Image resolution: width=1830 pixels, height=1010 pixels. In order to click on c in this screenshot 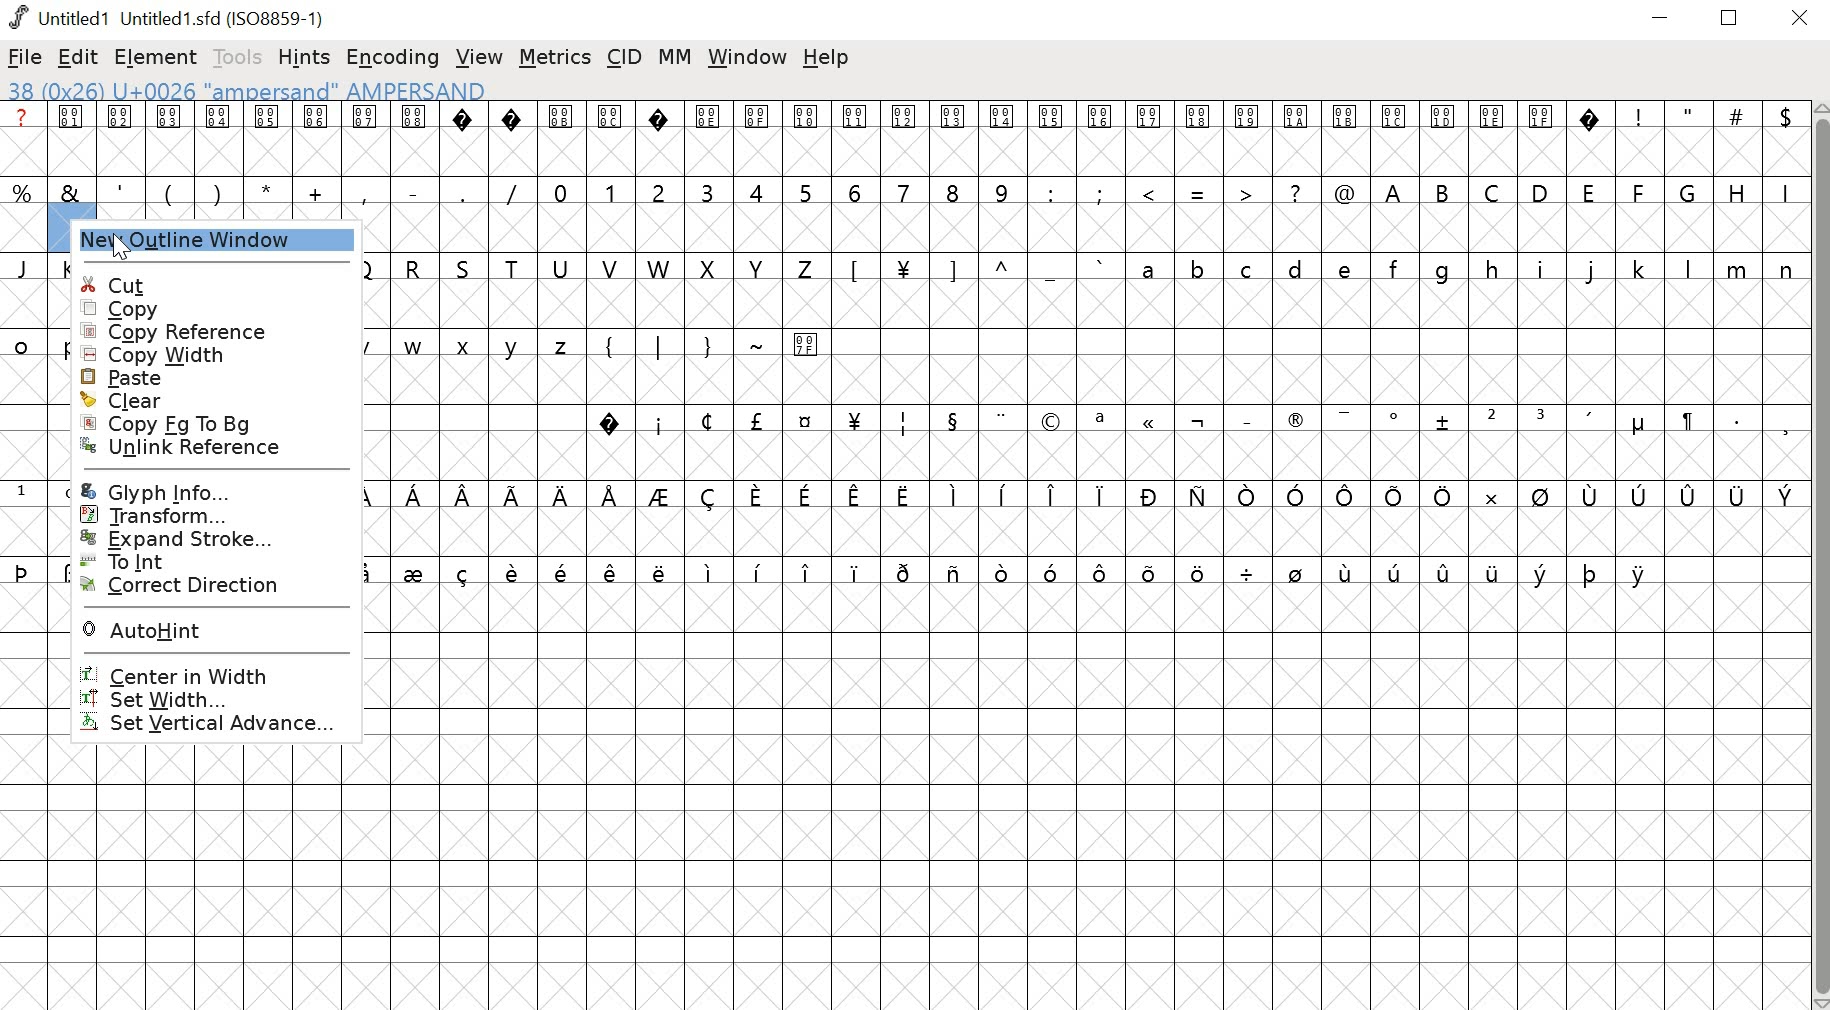, I will do `click(1249, 268)`.